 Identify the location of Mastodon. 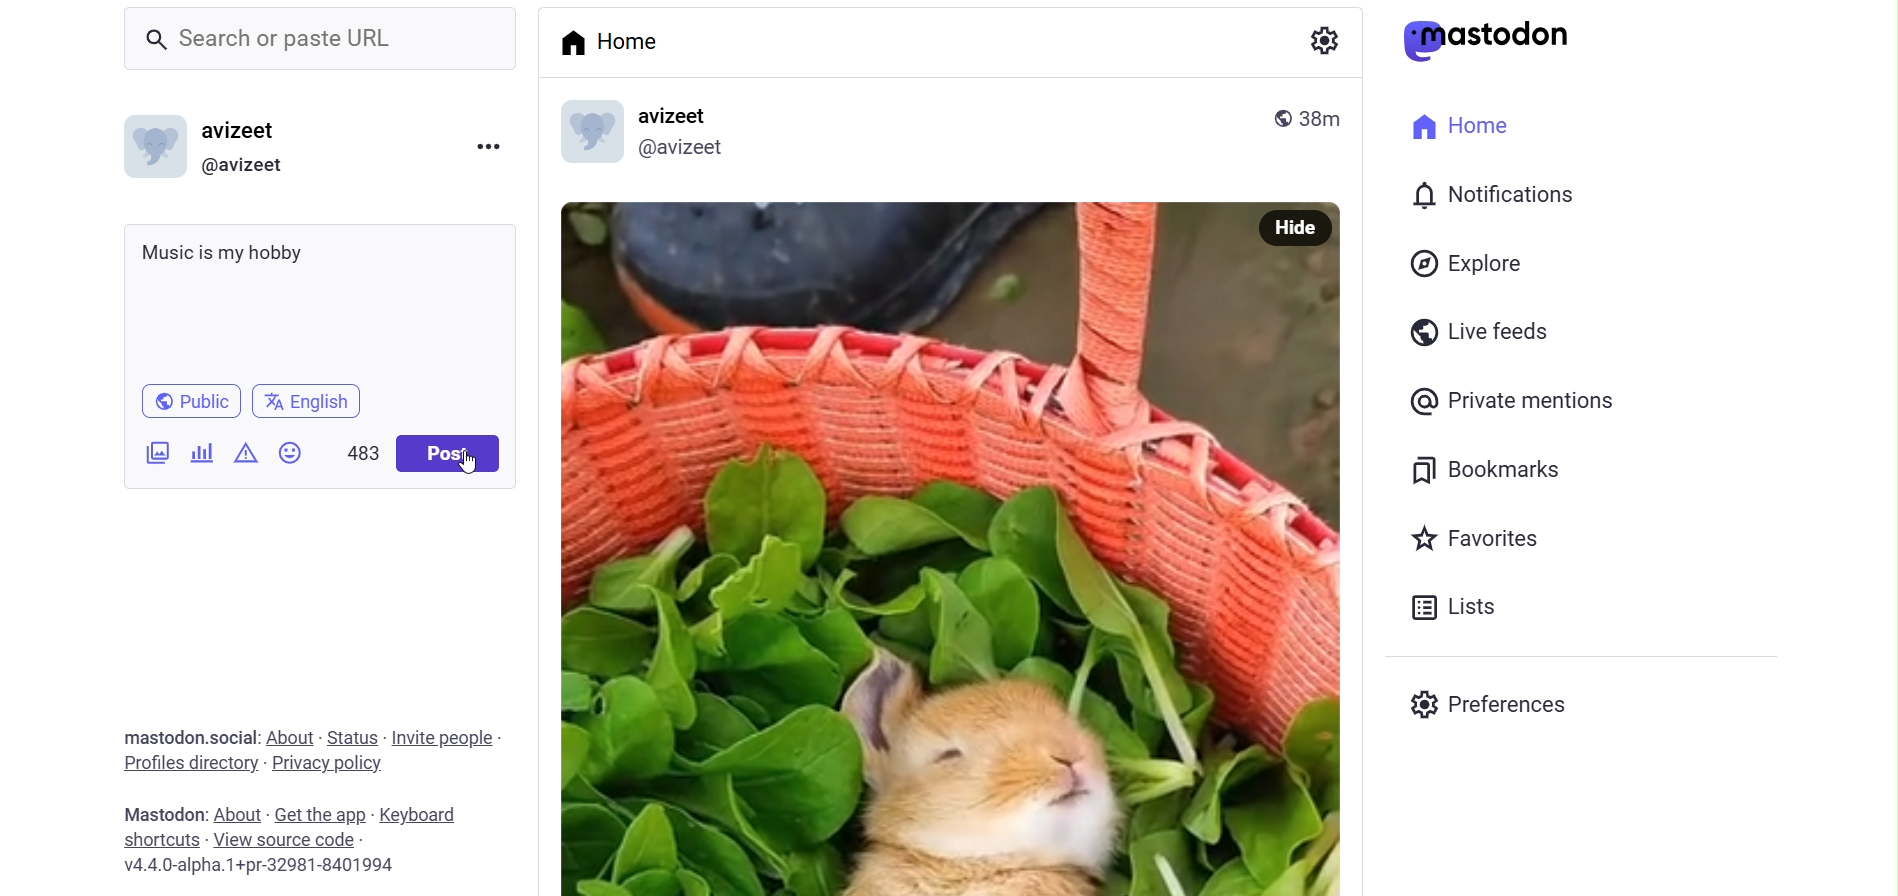
(1487, 40).